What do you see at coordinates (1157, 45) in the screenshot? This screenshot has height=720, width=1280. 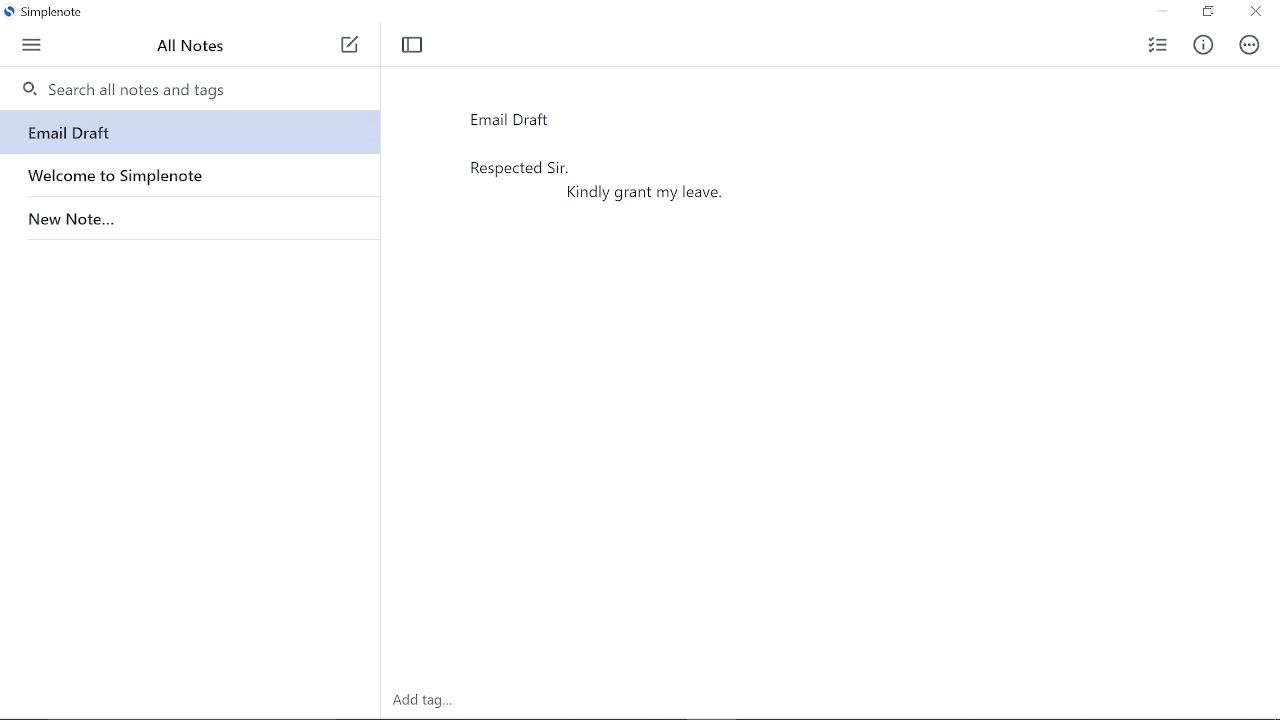 I see `checklist` at bounding box center [1157, 45].